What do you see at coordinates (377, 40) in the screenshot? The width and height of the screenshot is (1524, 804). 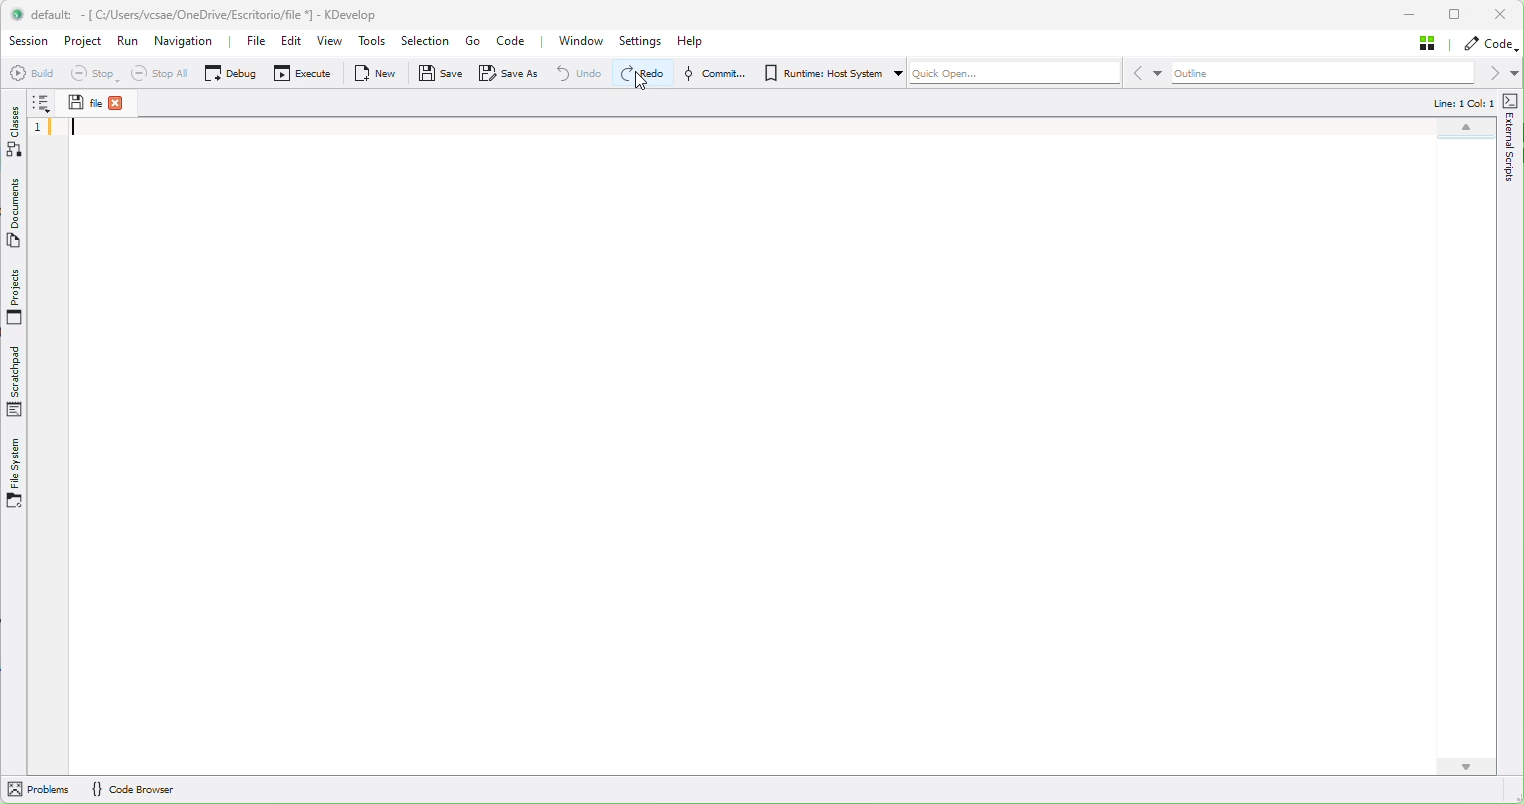 I see `Tools` at bounding box center [377, 40].